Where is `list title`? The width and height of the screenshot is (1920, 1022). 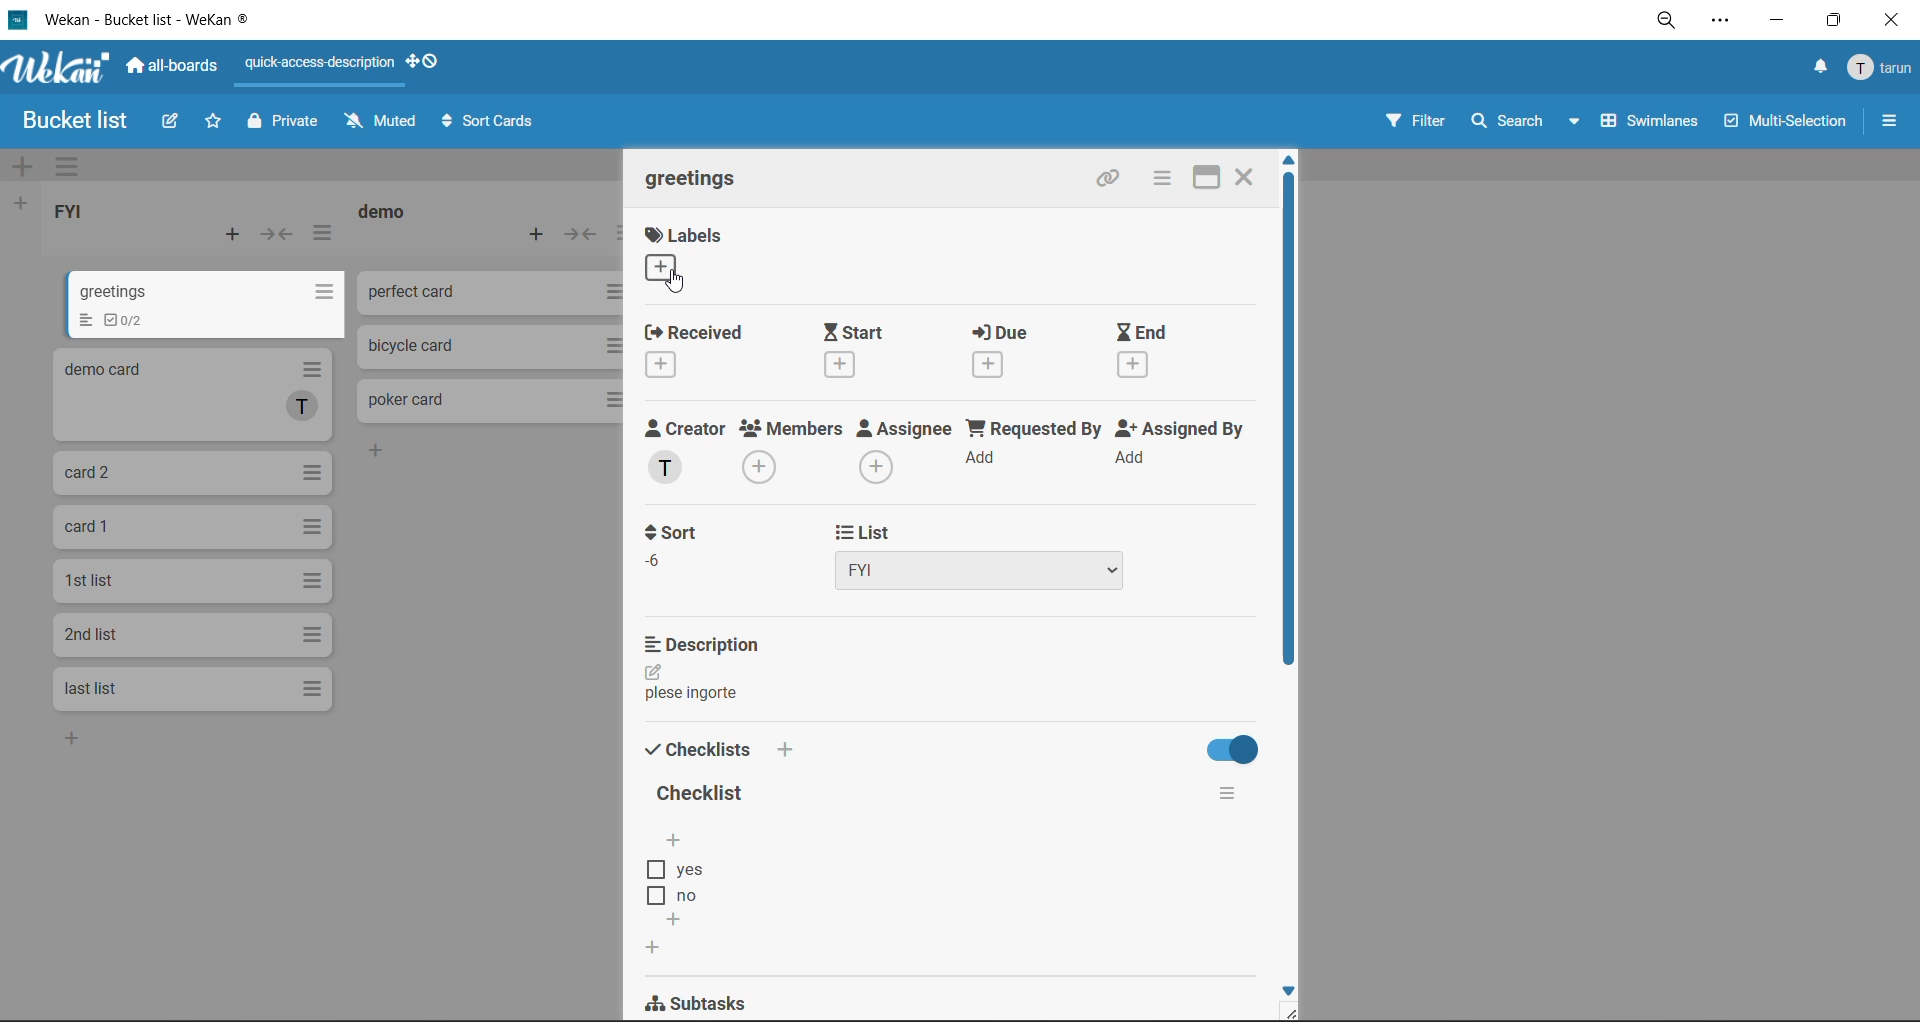
list title is located at coordinates (70, 210).